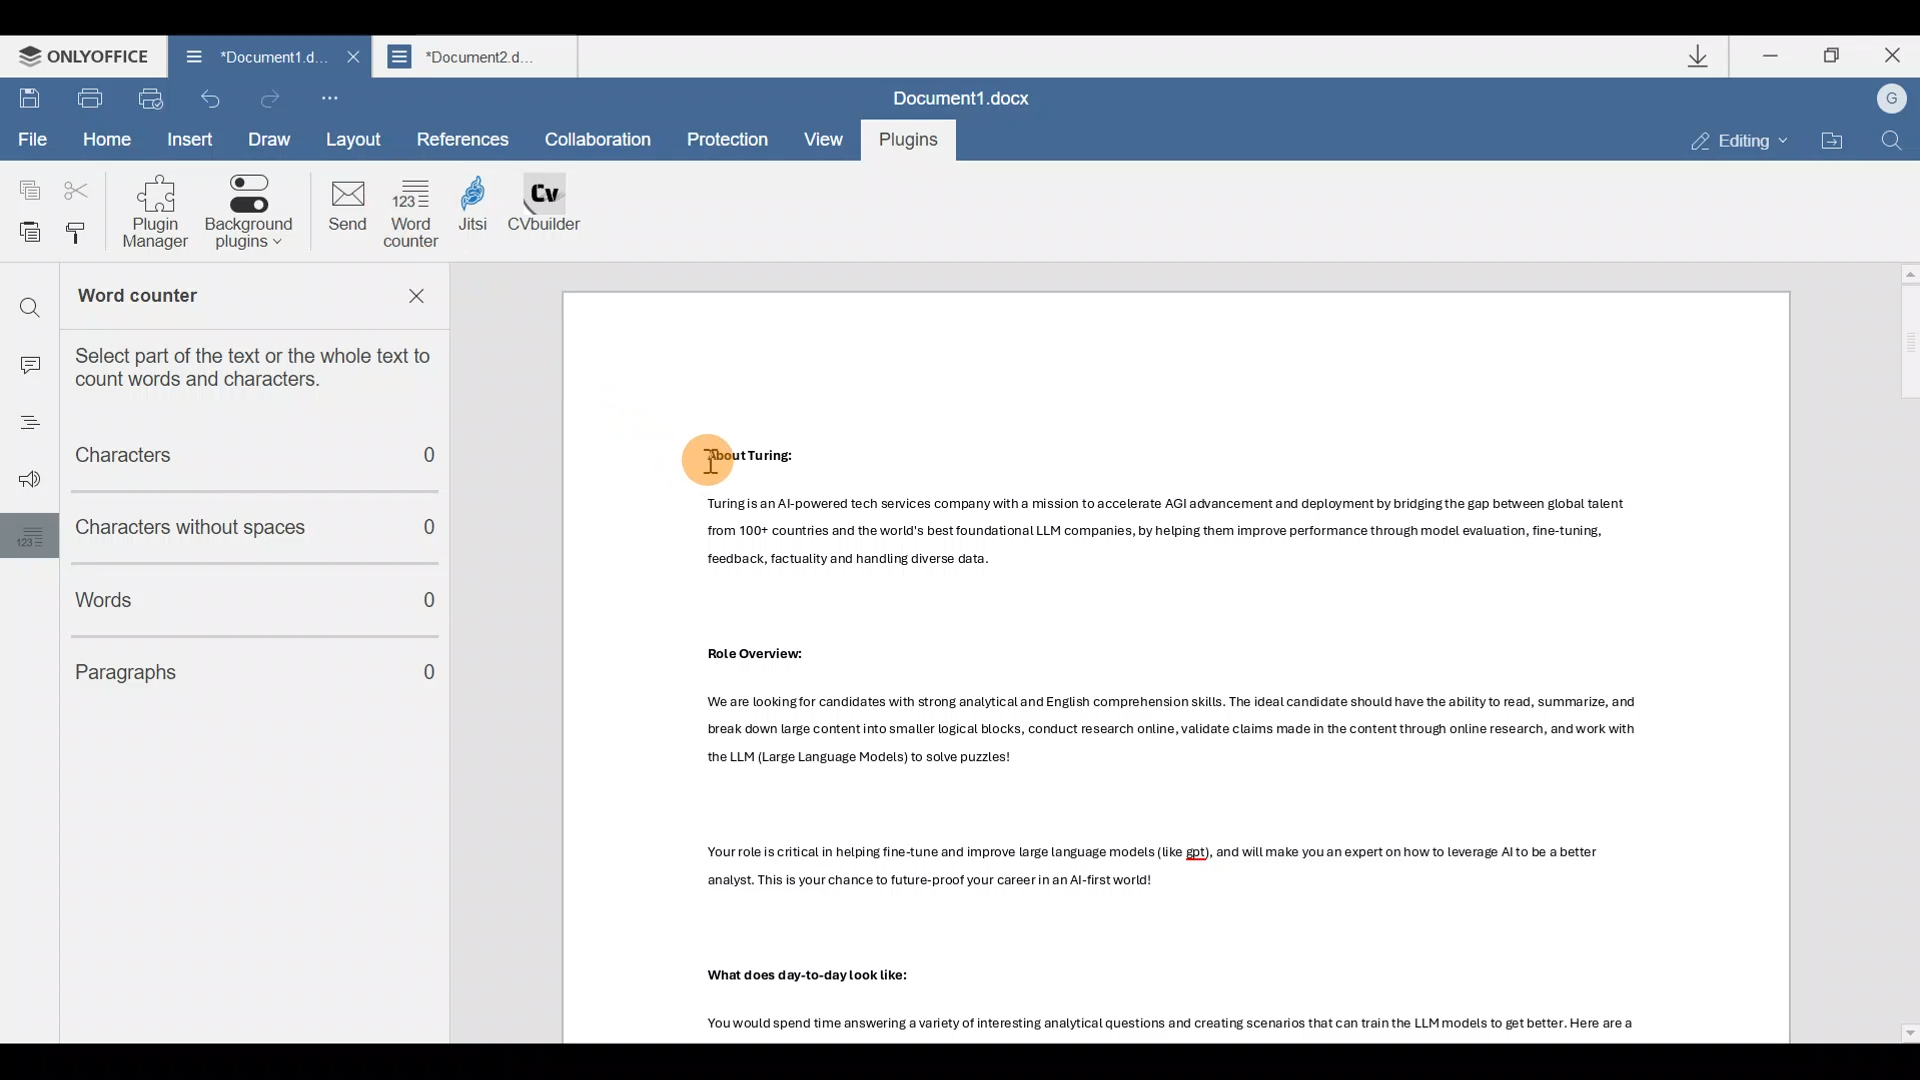  Describe the element at coordinates (163, 212) in the screenshot. I see `Plugin manager` at that location.